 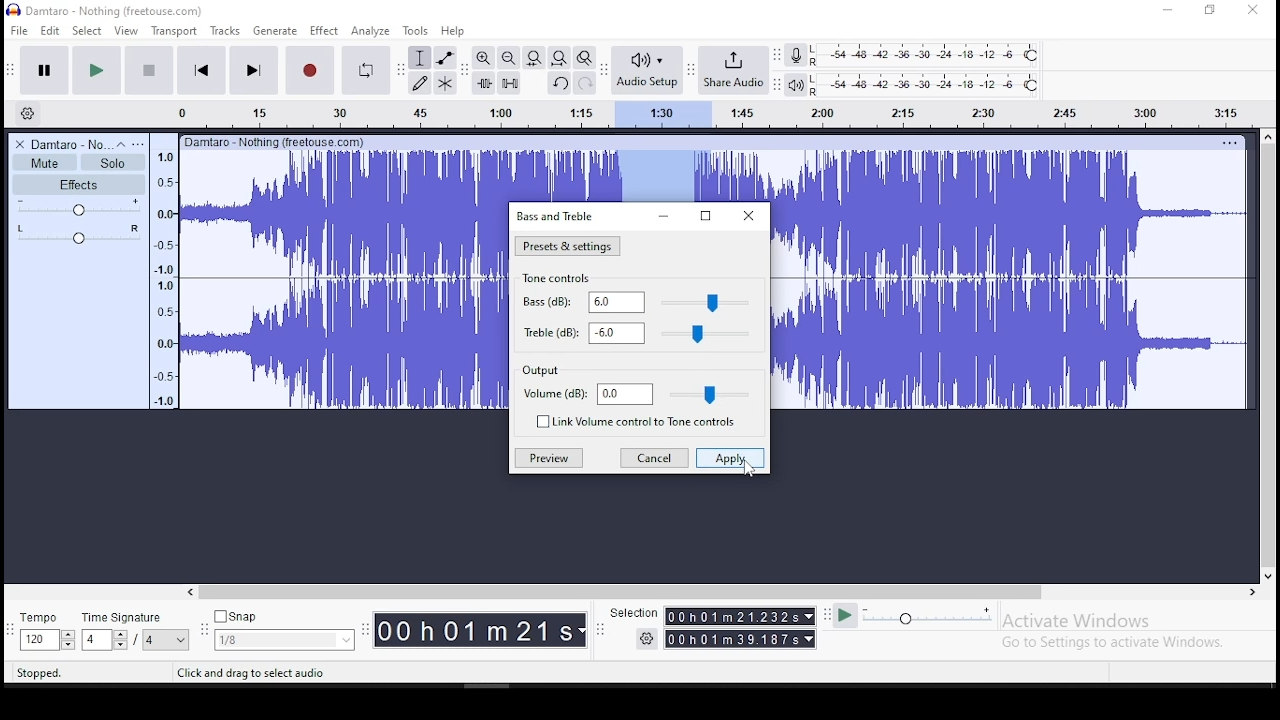 I want to click on right, so click(x=1251, y=592).